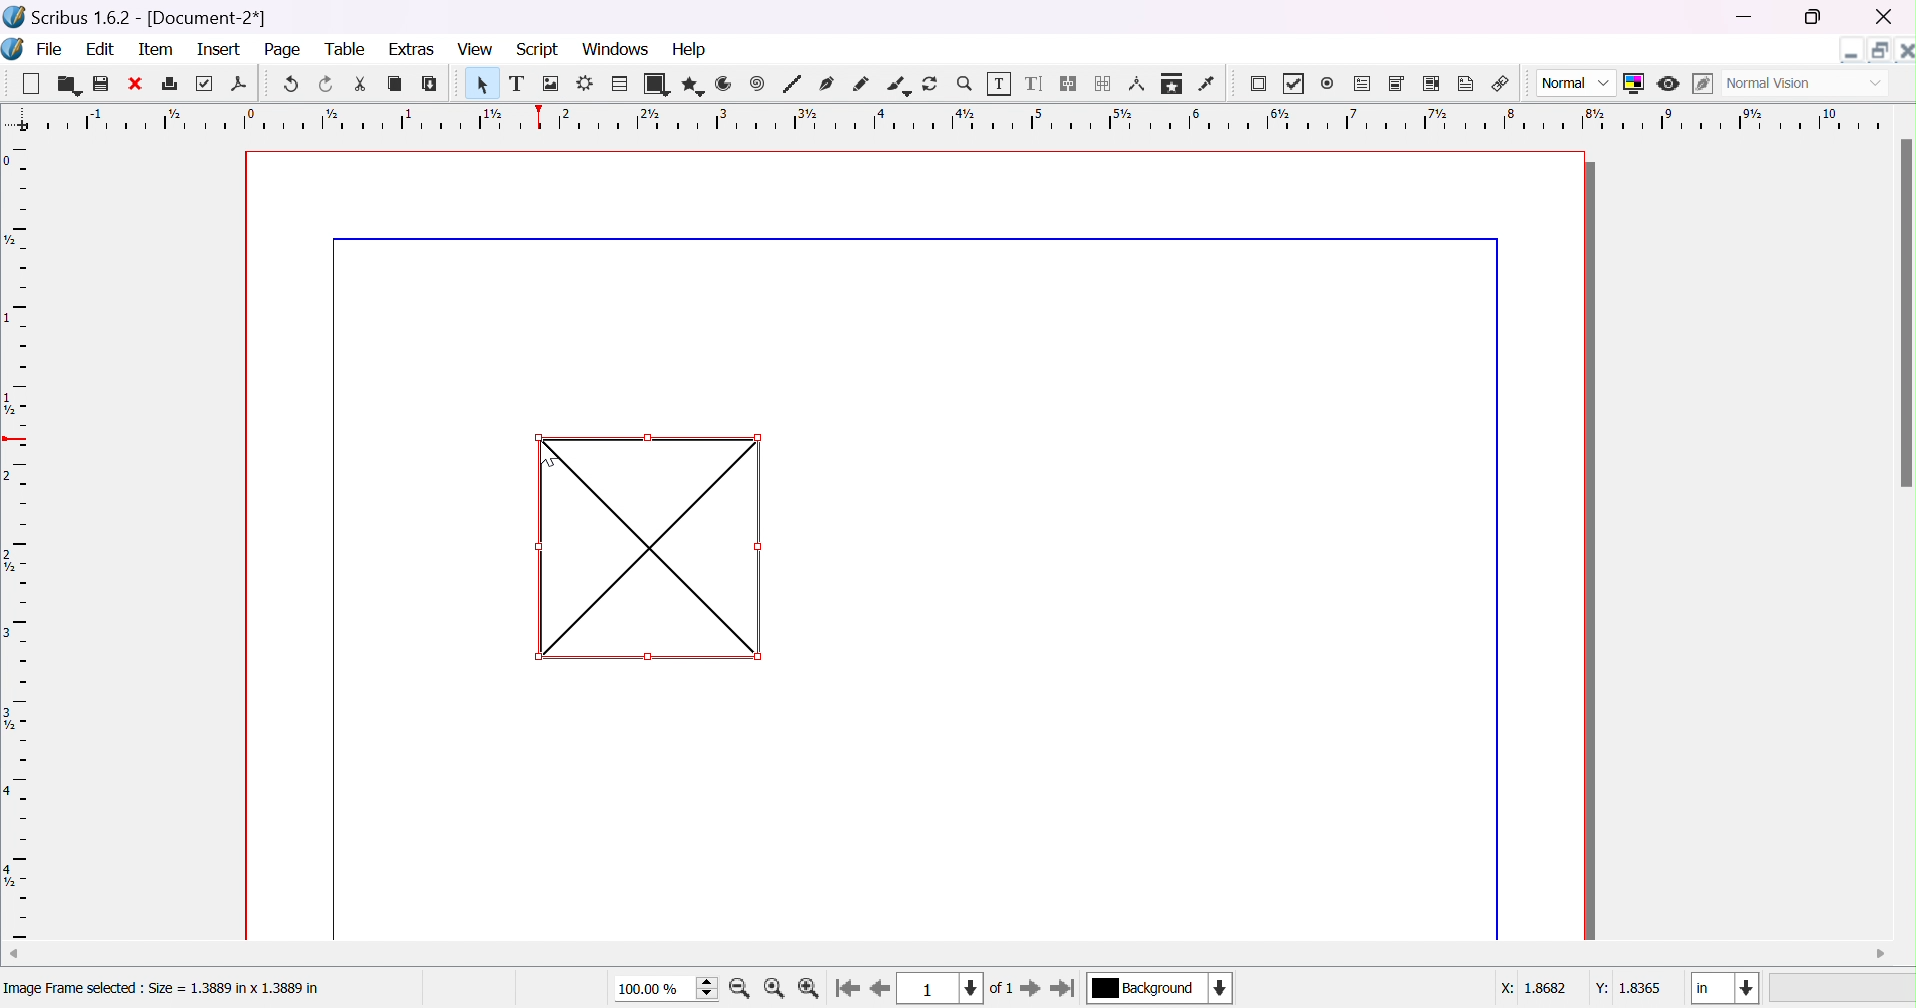 This screenshot has height=1008, width=1916. Describe the element at coordinates (65, 85) in the screenshot. I see `open` at that location.